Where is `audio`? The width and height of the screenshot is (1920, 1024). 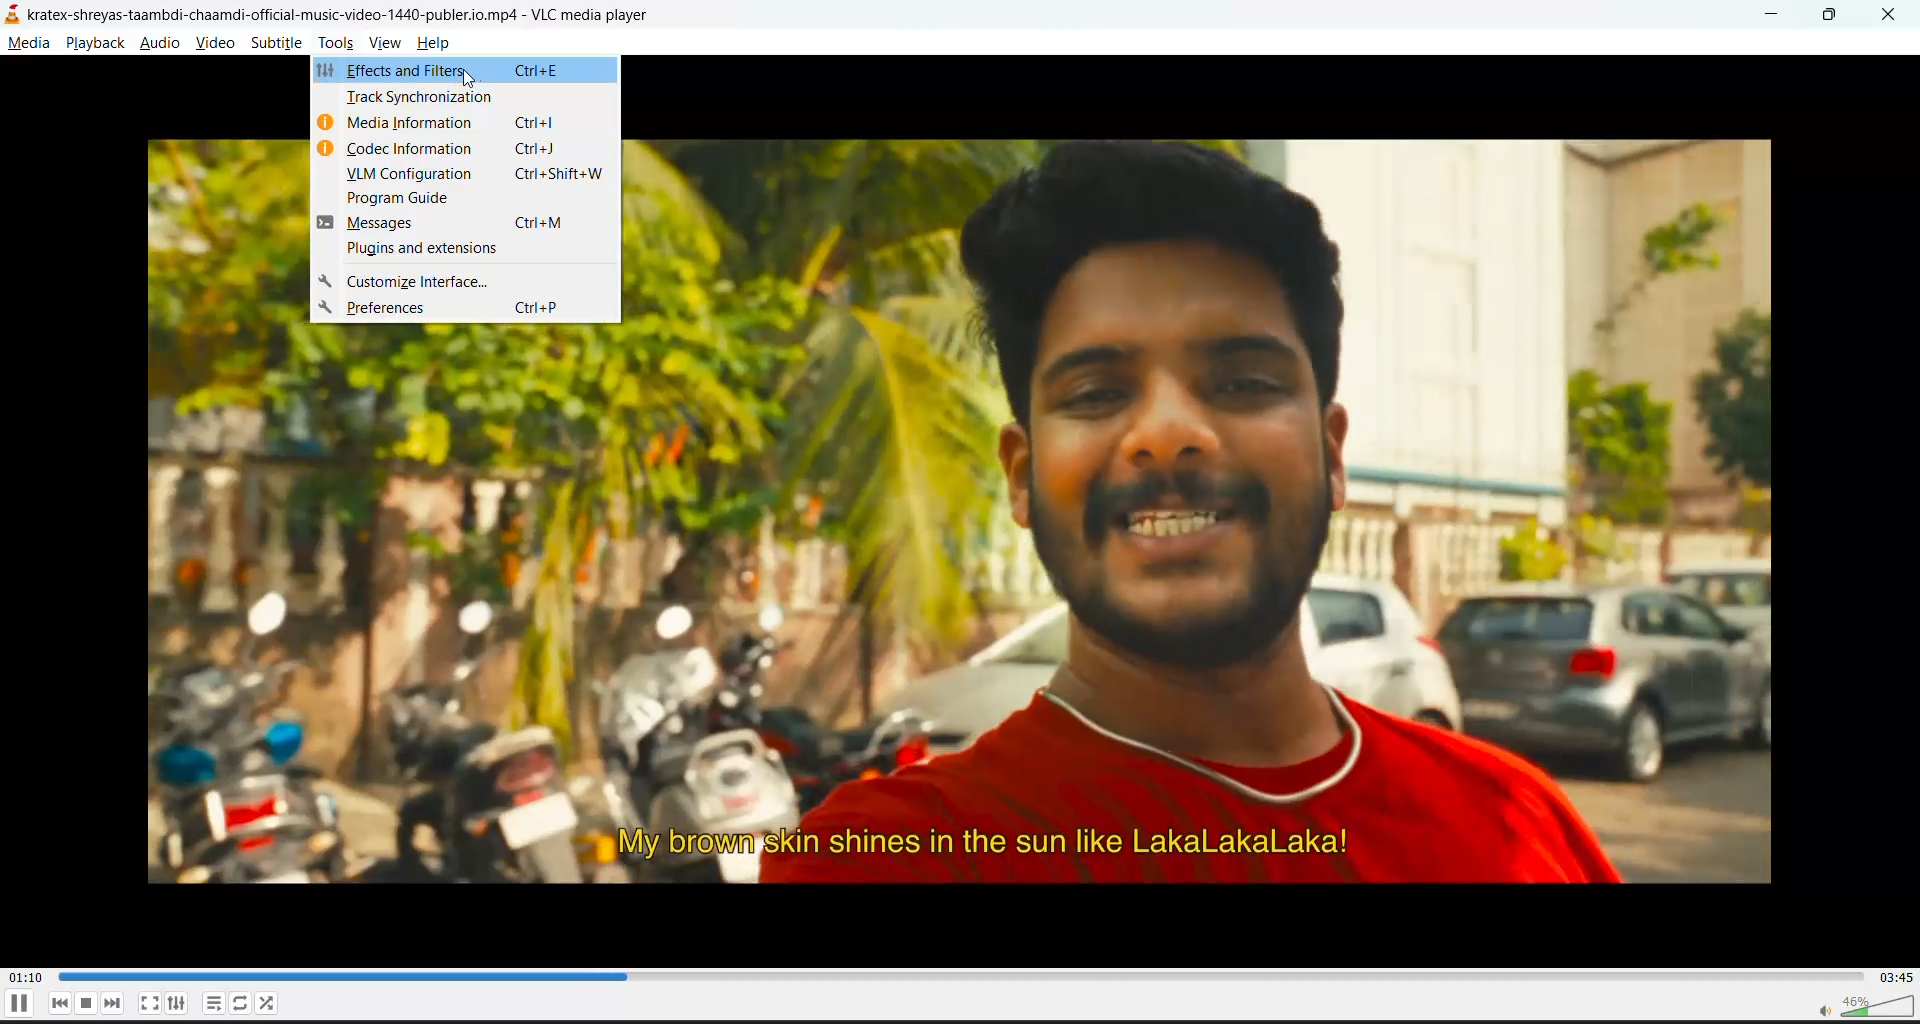
audio is located at coordinates (165, 45).